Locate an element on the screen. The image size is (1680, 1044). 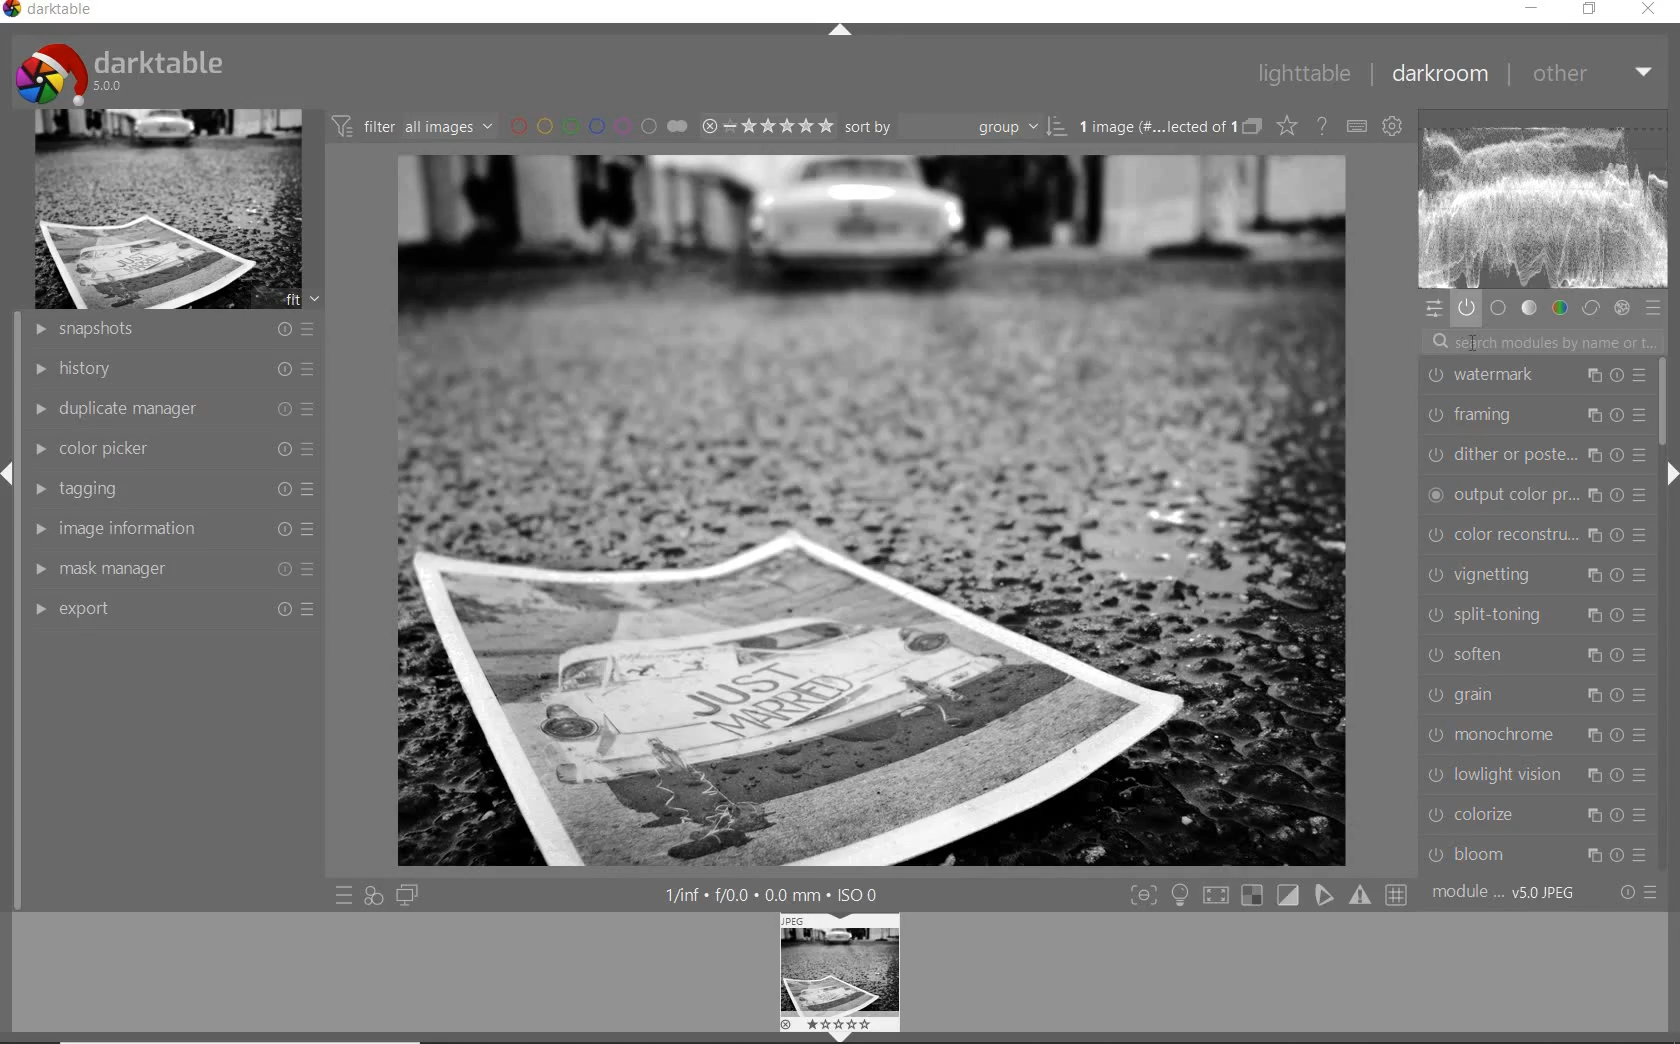
image information is located at coordinates (175, 528).